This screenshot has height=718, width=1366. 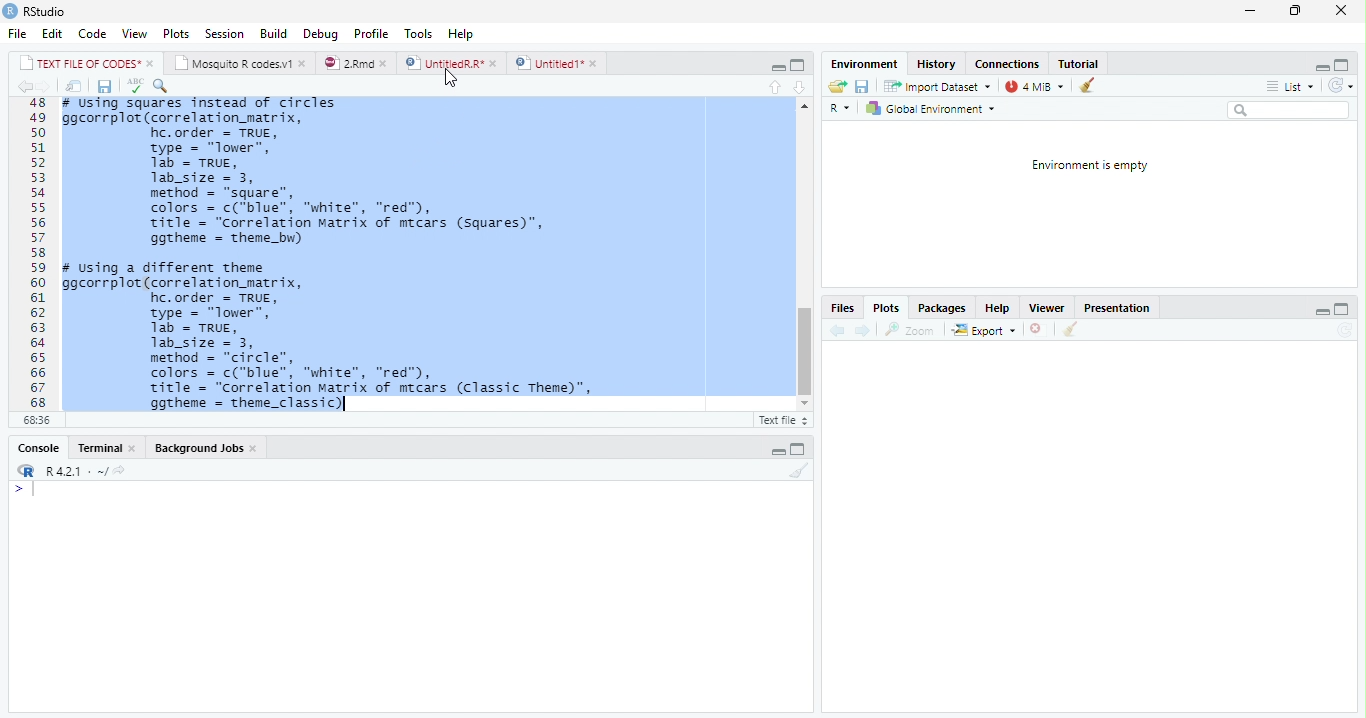 I want to click on Tools, so click(x=417, y=32).